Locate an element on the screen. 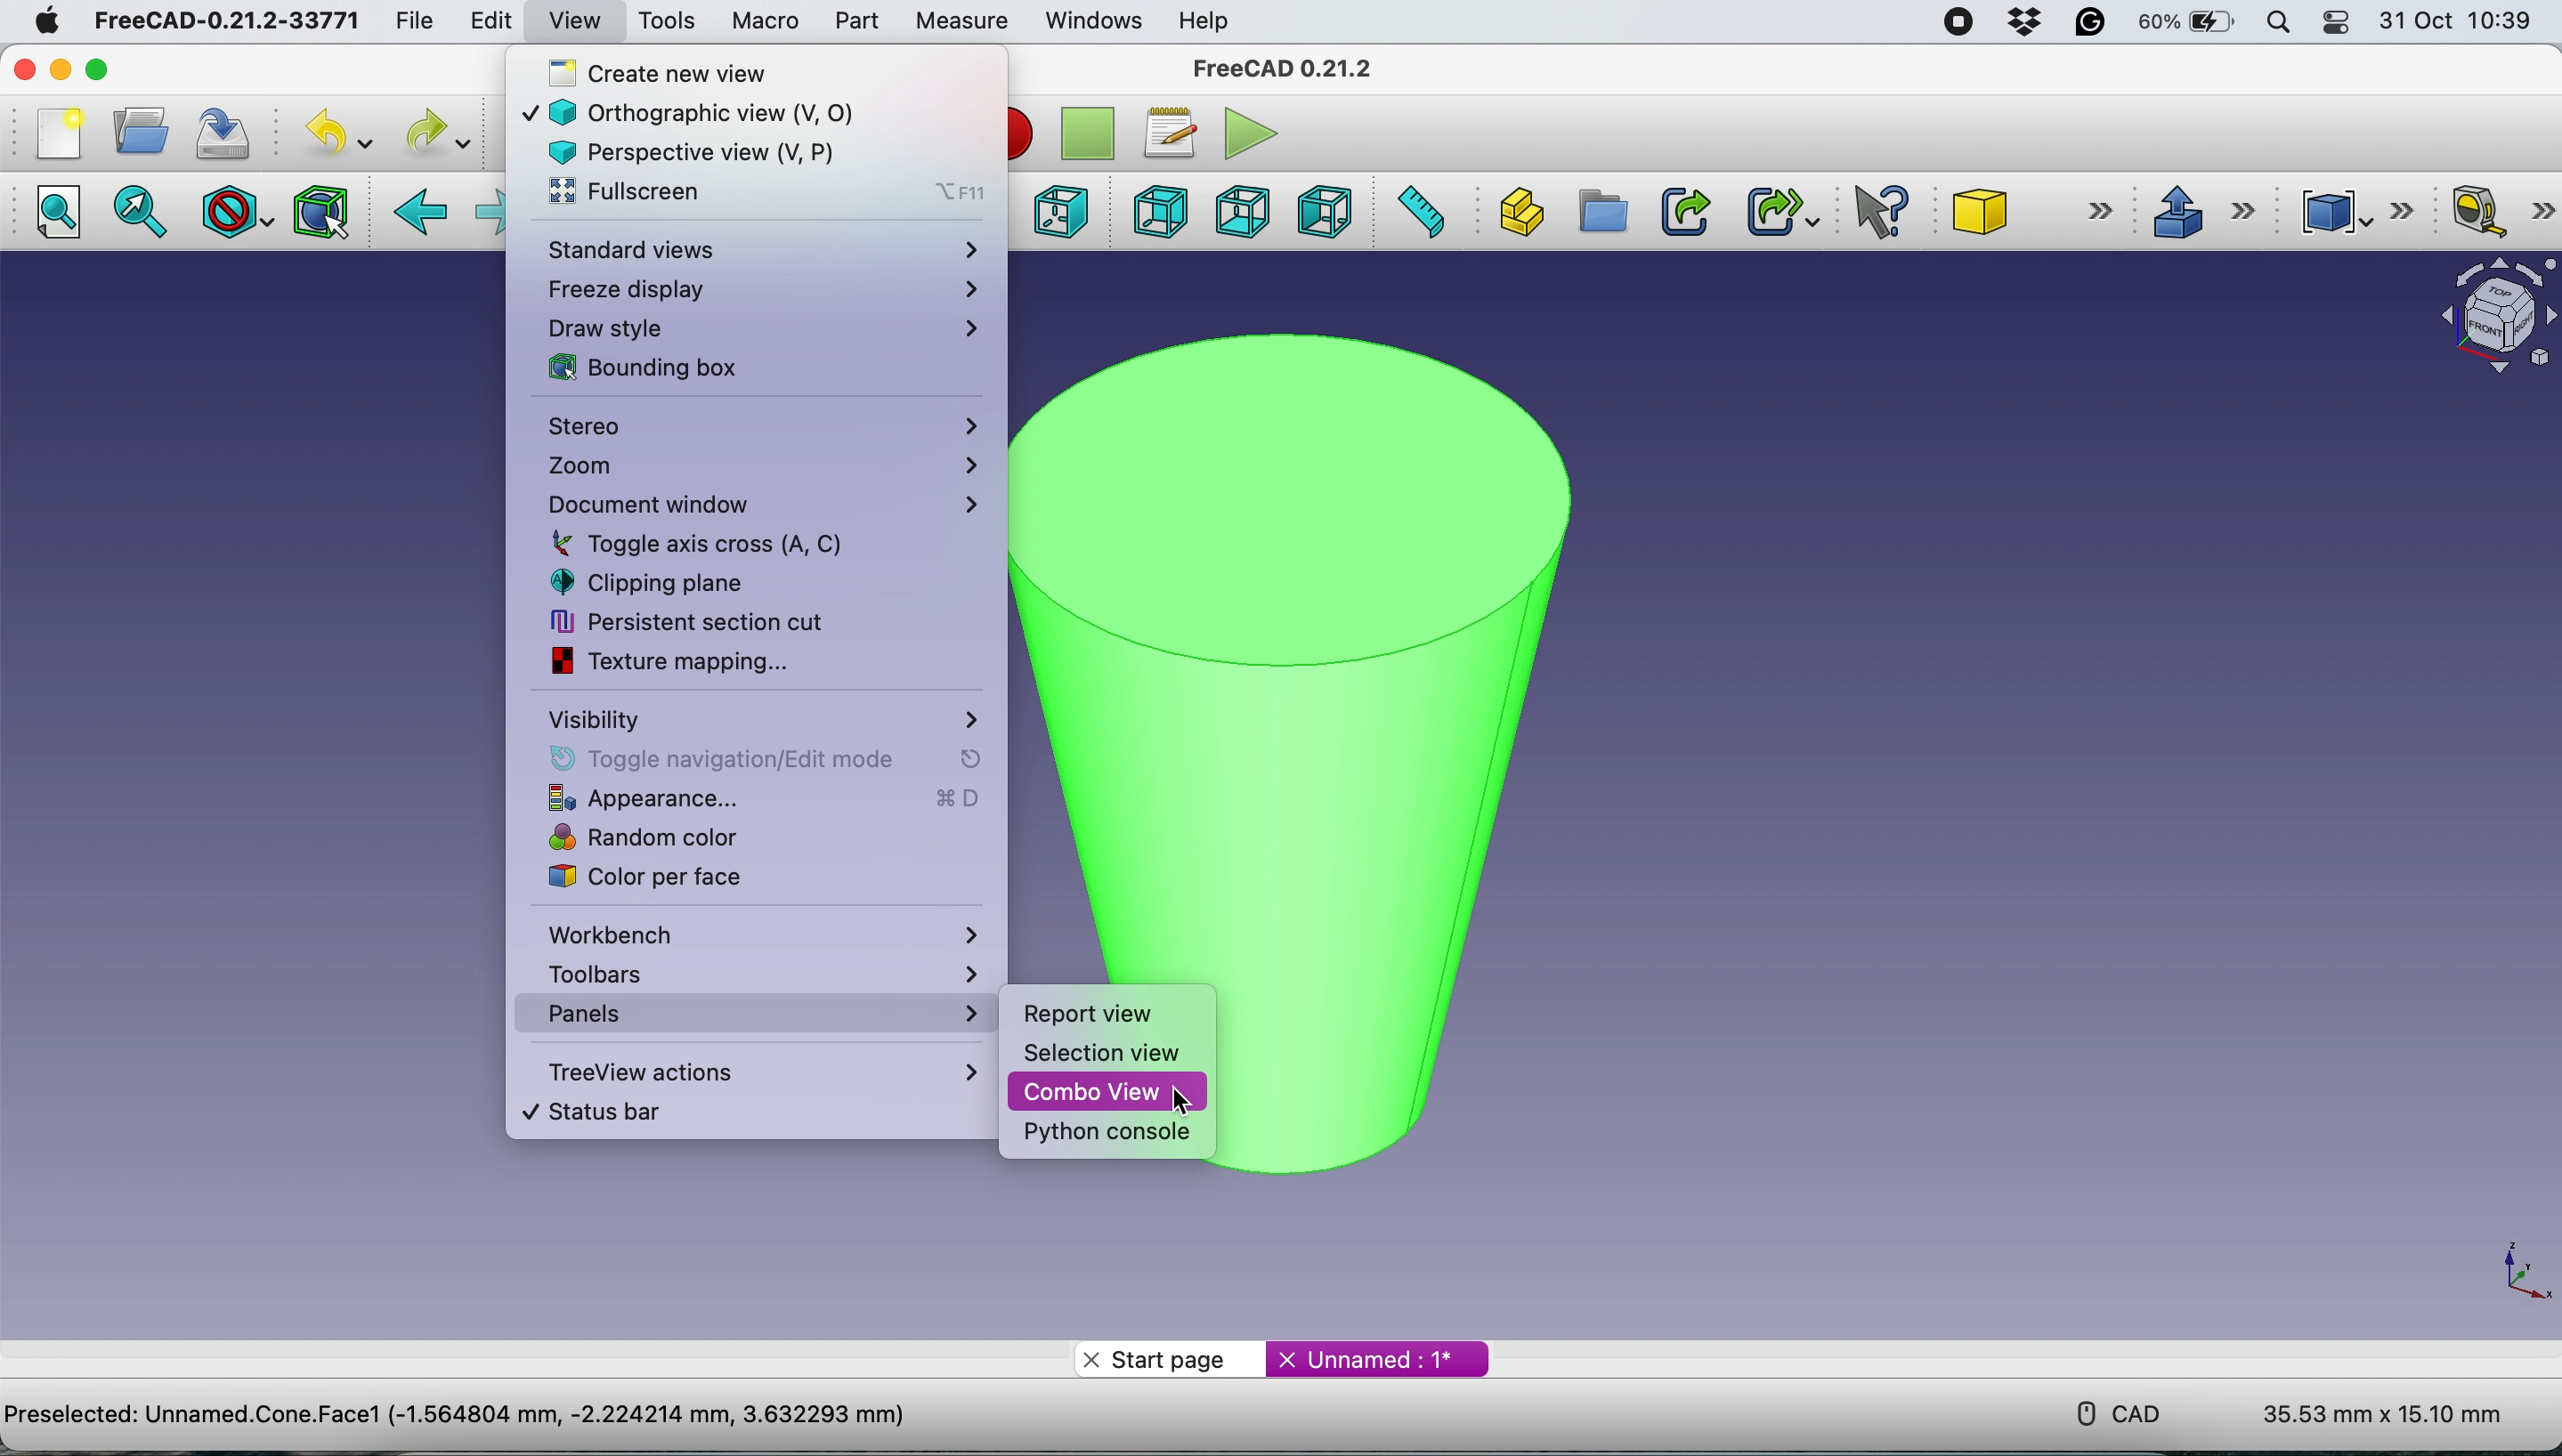 Image resolution: width=2562 pixels, height=1456 pixels. 60% is located at coordinates (2189, 24).